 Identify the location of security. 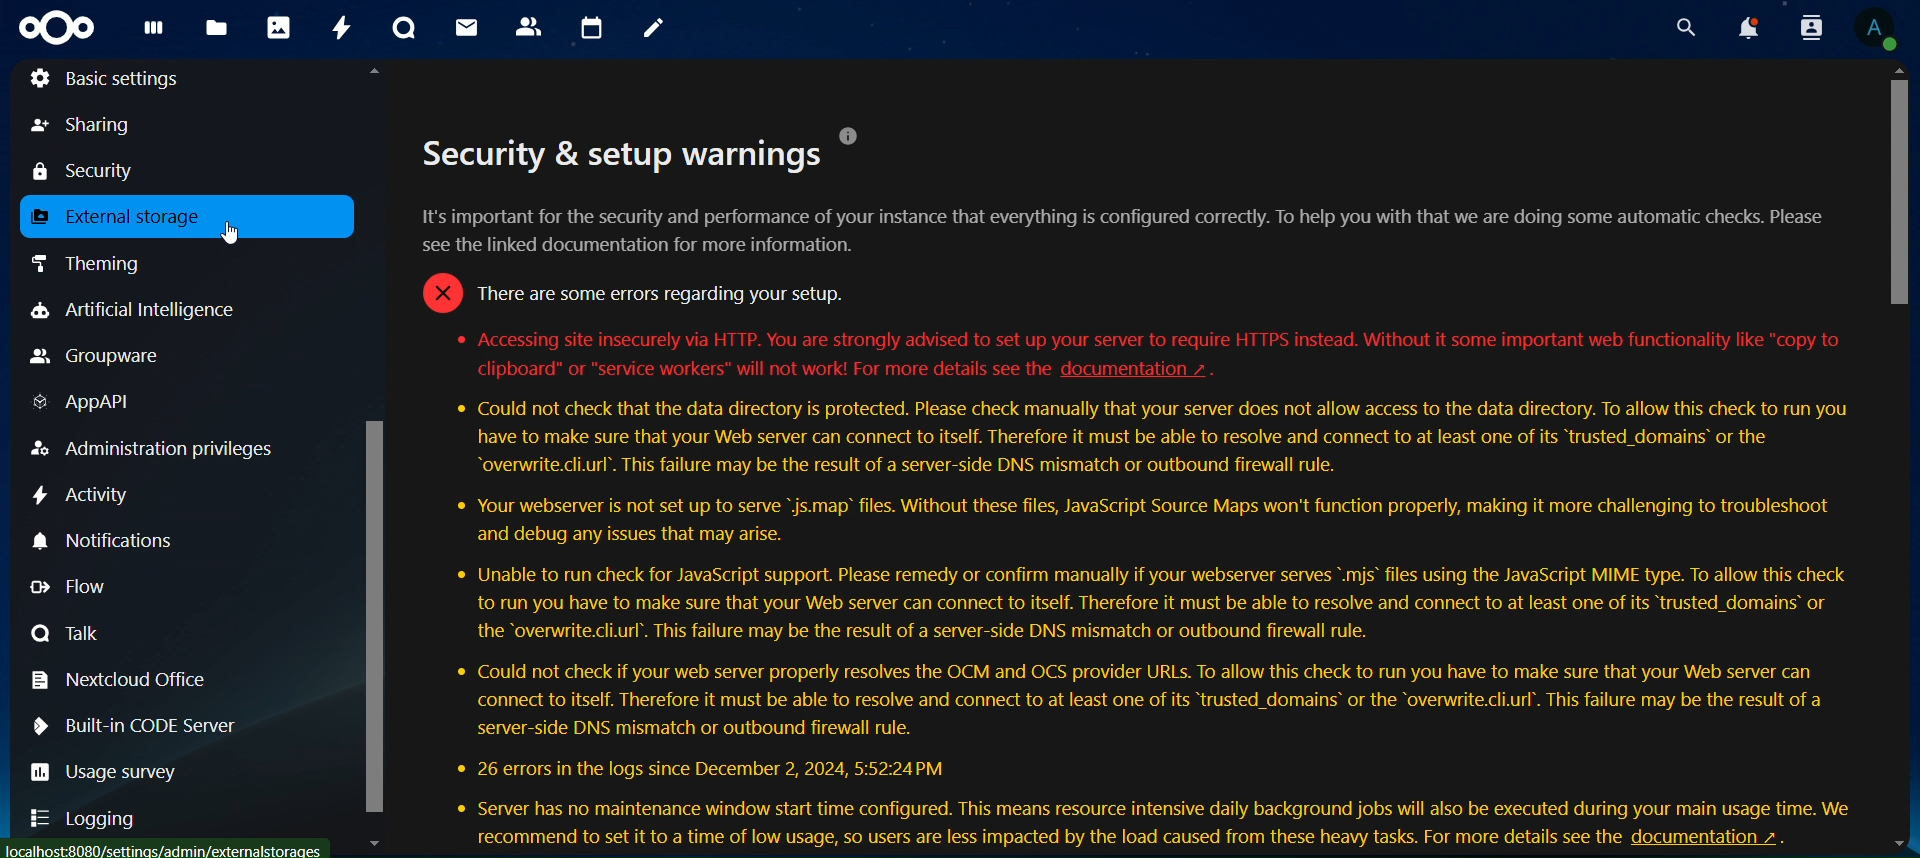
(97, 169).